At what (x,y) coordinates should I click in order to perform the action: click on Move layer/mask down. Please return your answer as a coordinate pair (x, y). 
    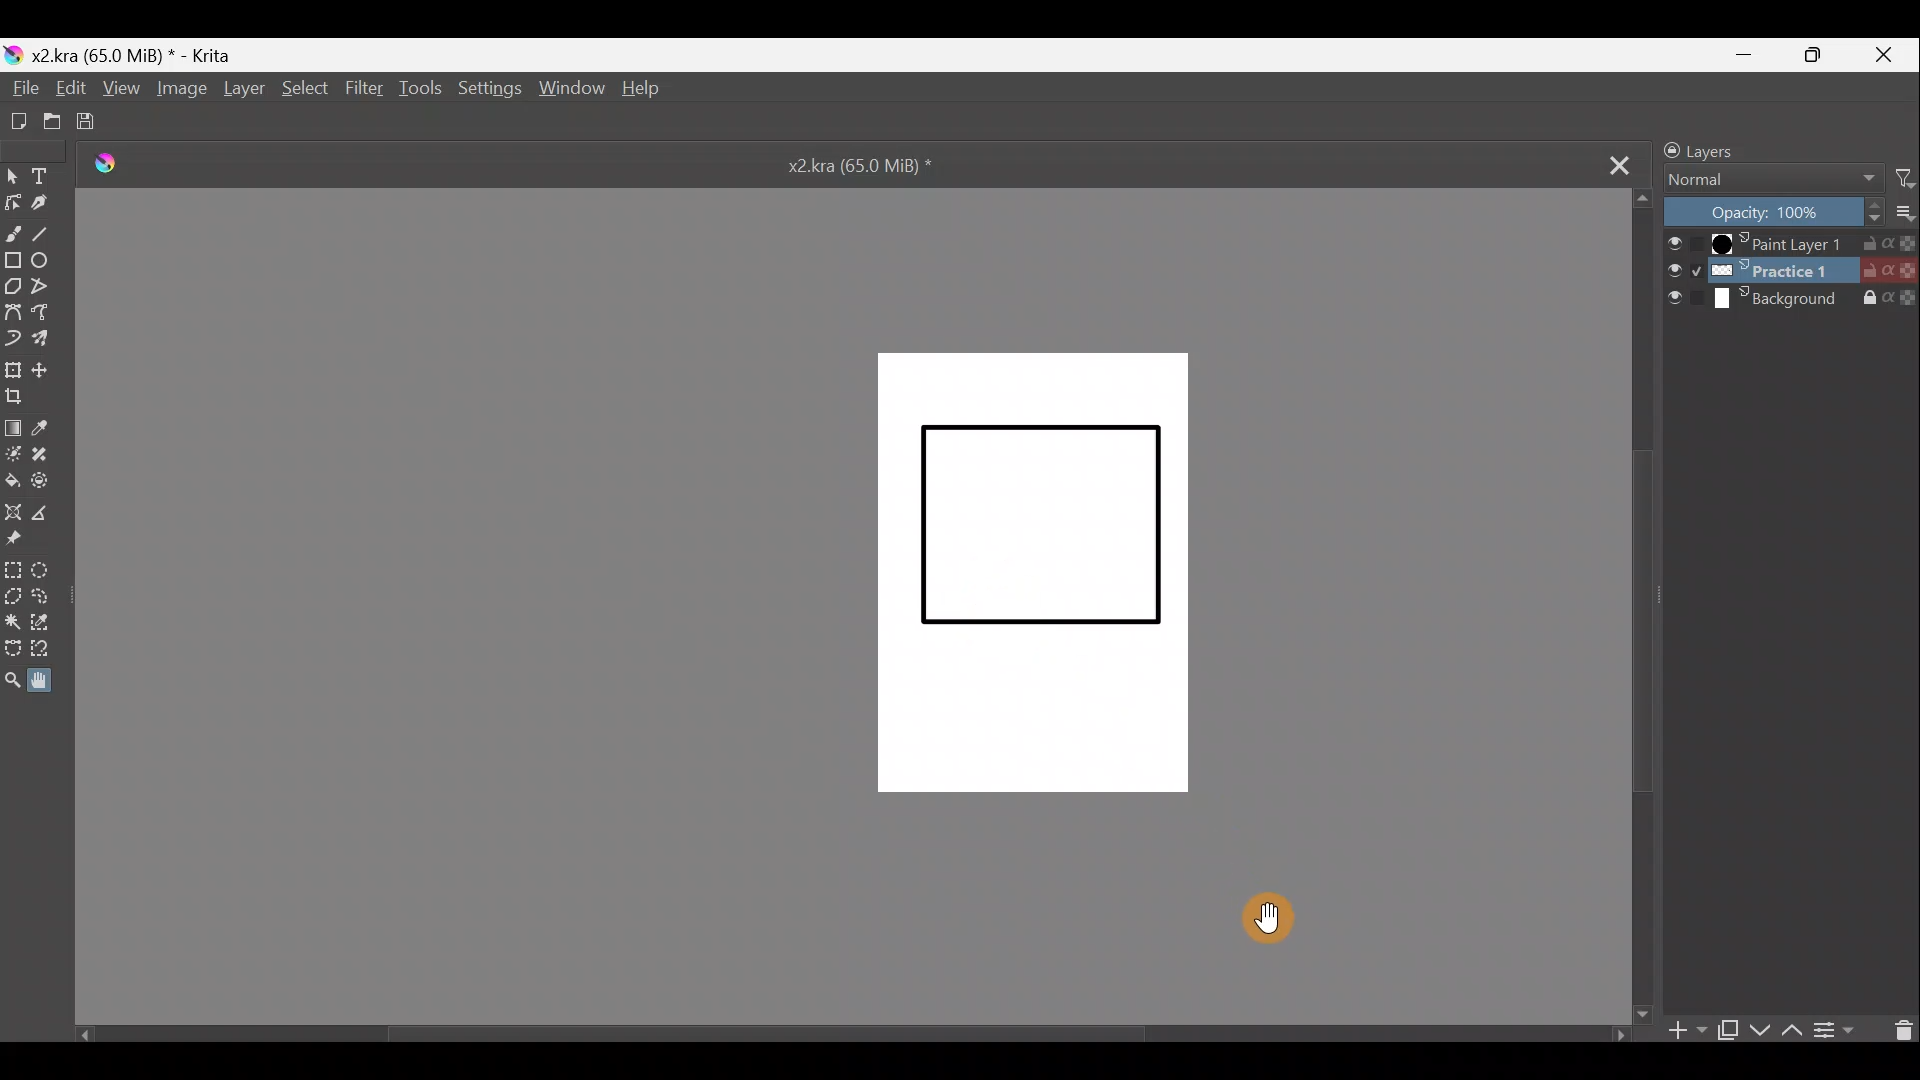
    Looking at the image, I should click on (1757, 1030).